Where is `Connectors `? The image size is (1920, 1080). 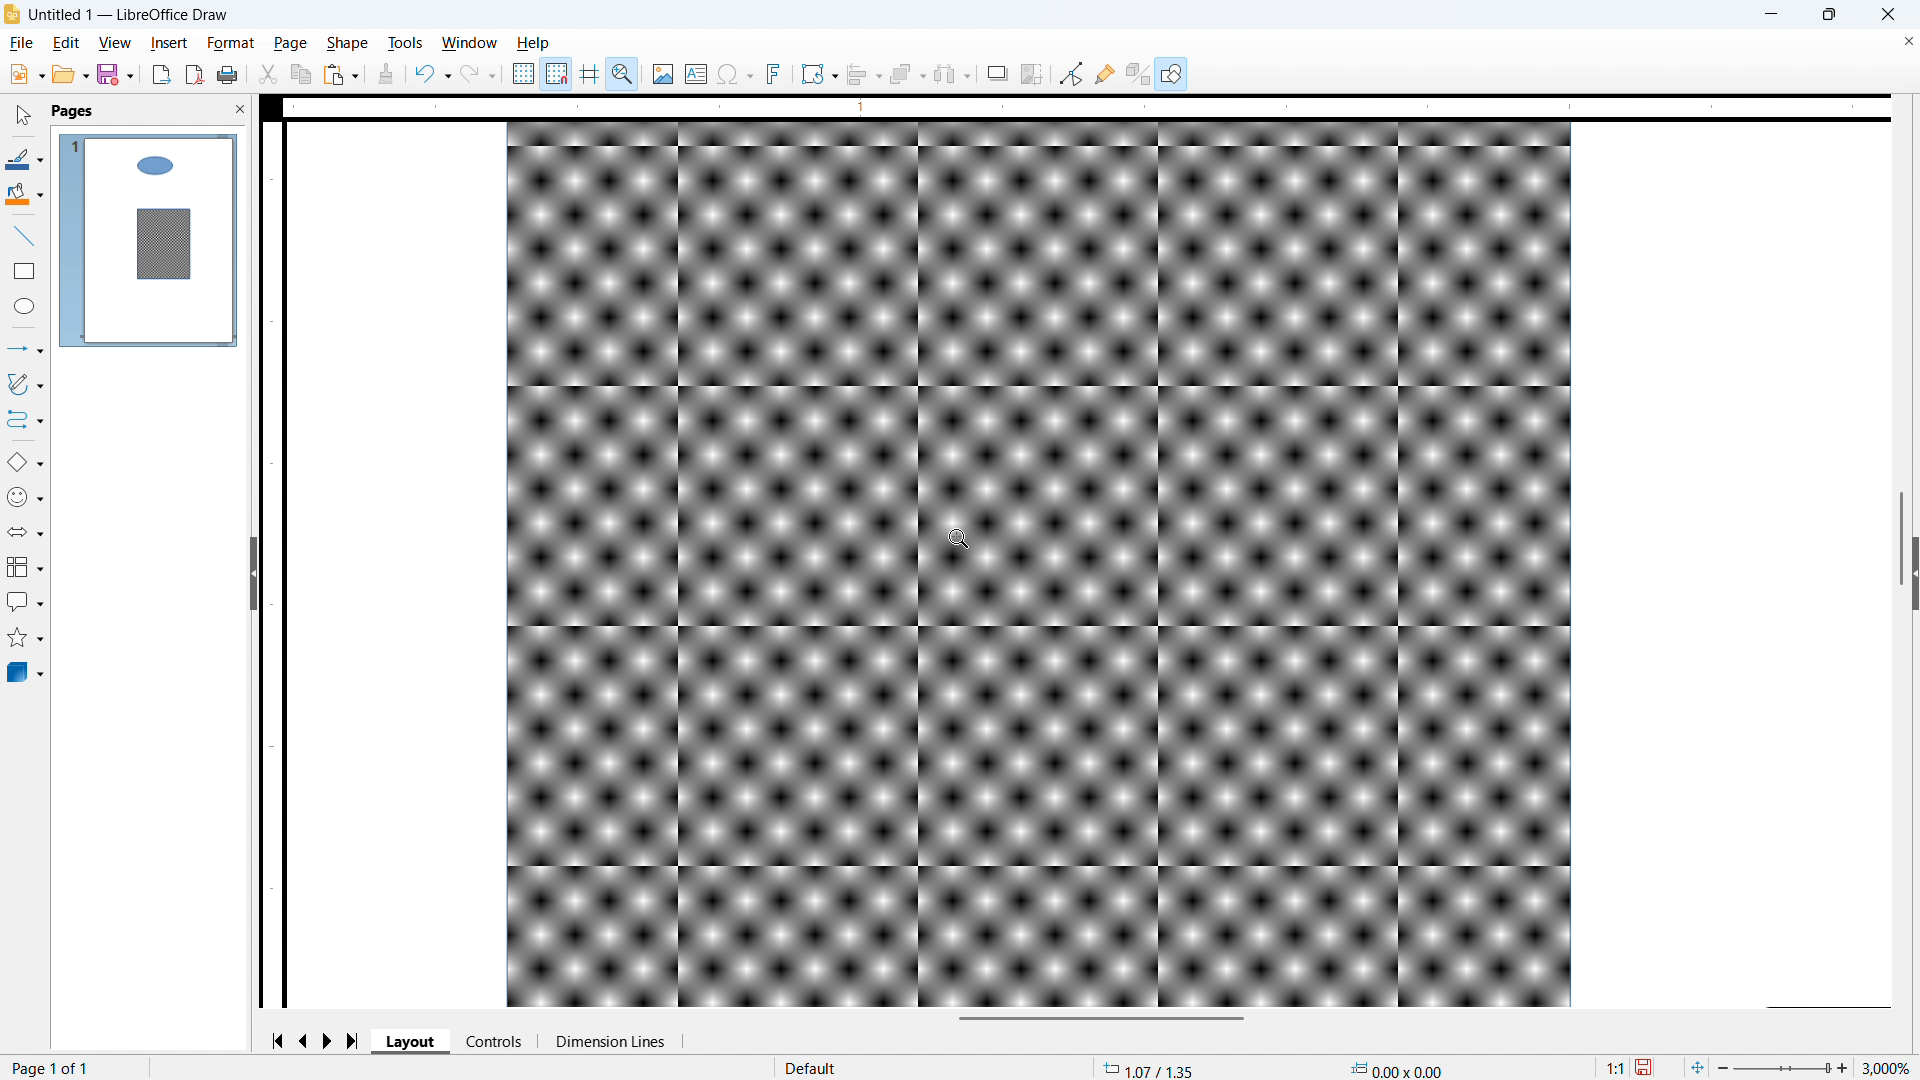 Connectors  is located at coordinates (25, 420).